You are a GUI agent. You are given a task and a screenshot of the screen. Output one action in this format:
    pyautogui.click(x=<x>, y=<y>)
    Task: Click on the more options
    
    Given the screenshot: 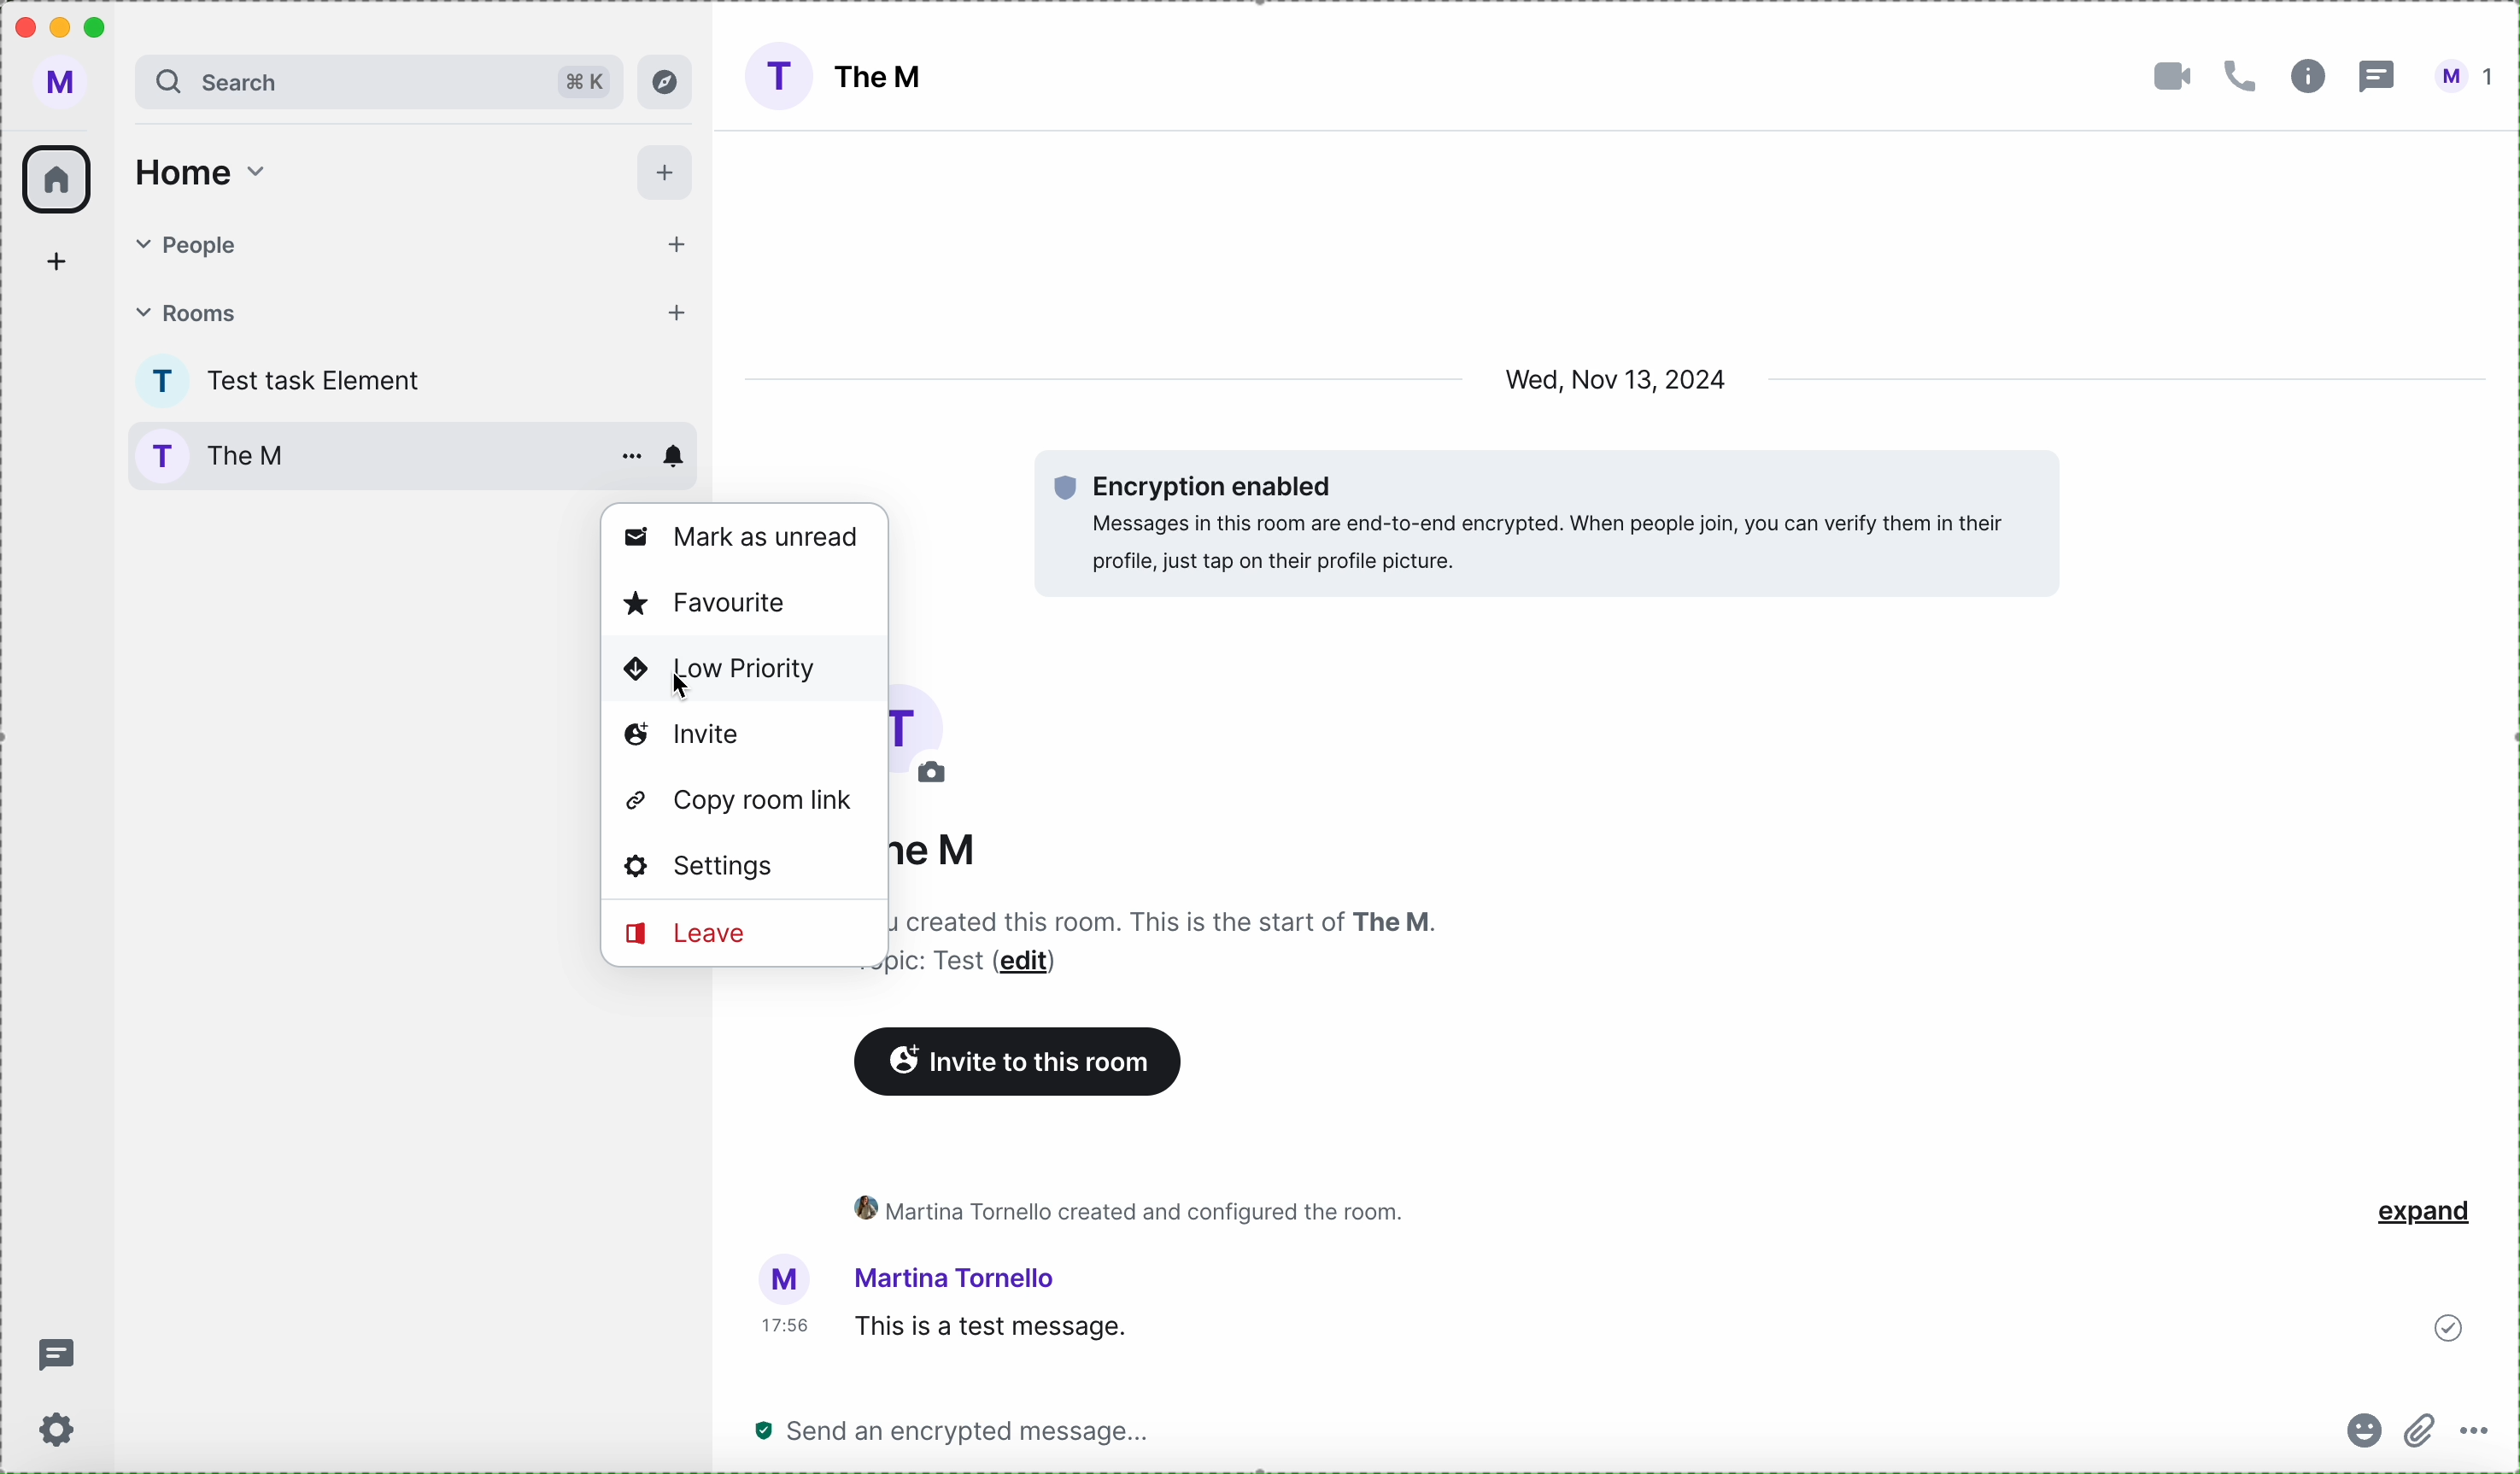 What is the action you would take?
    pyautogui.click(x=633, y=461)
    